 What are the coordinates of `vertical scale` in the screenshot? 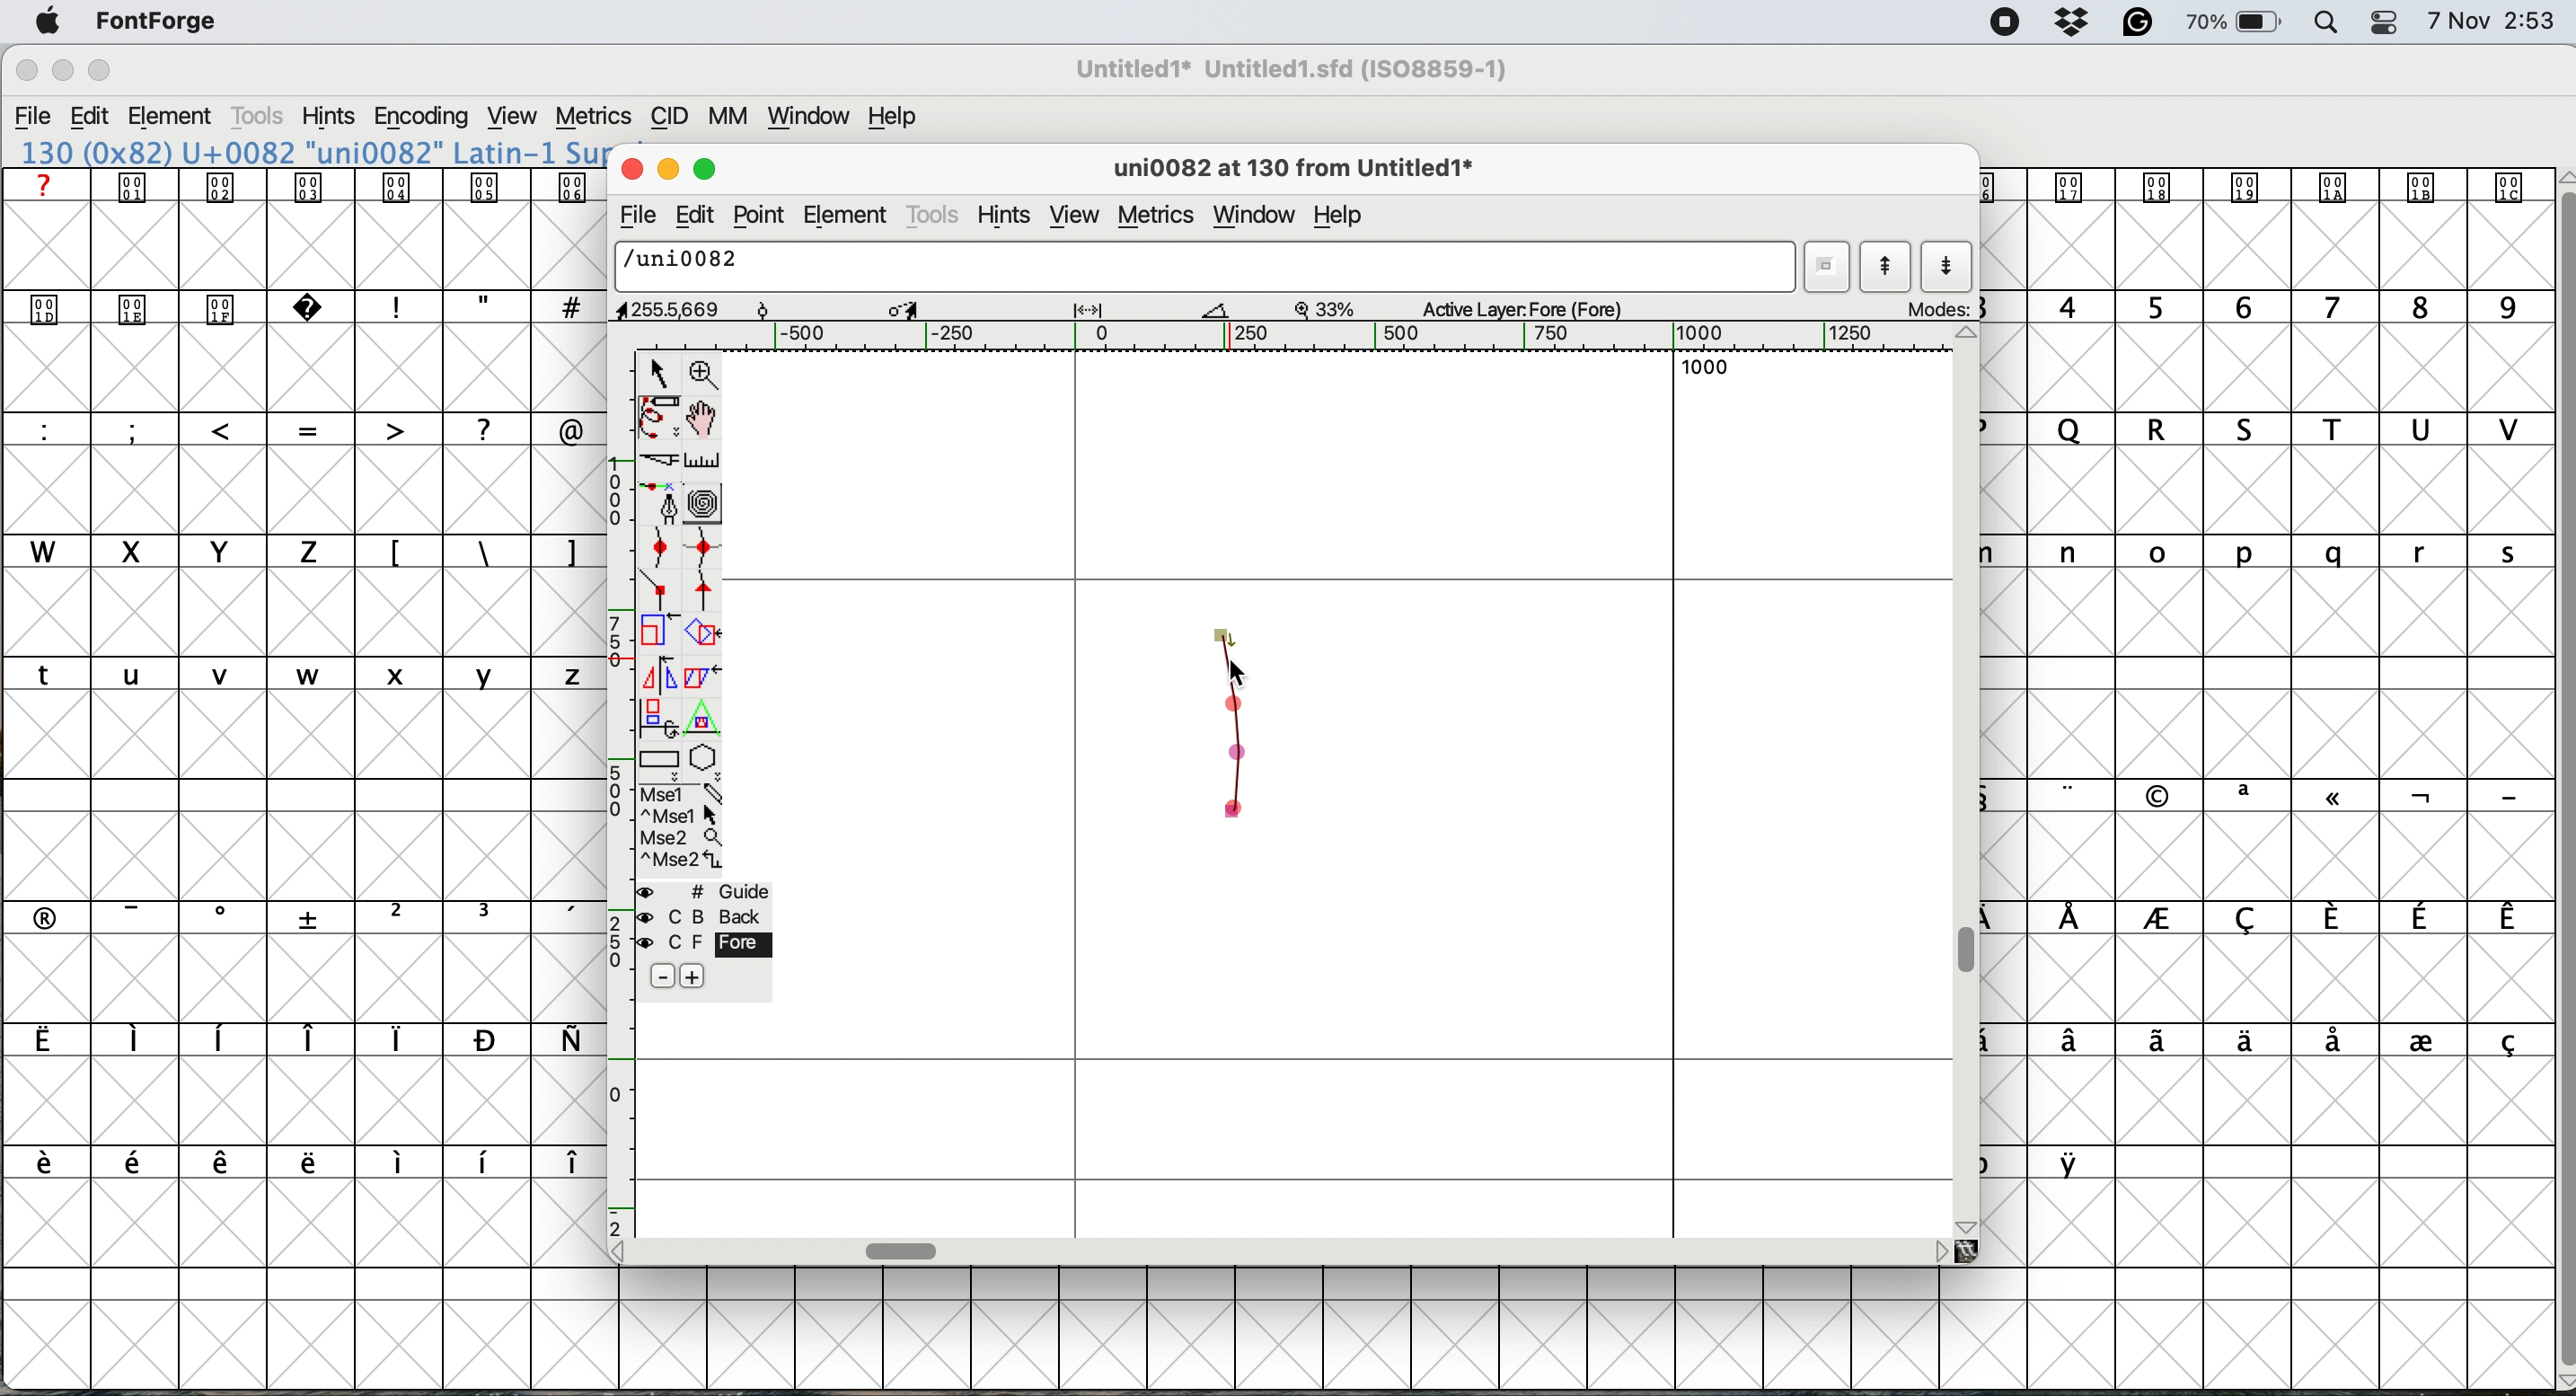 It's located at (616, 793).